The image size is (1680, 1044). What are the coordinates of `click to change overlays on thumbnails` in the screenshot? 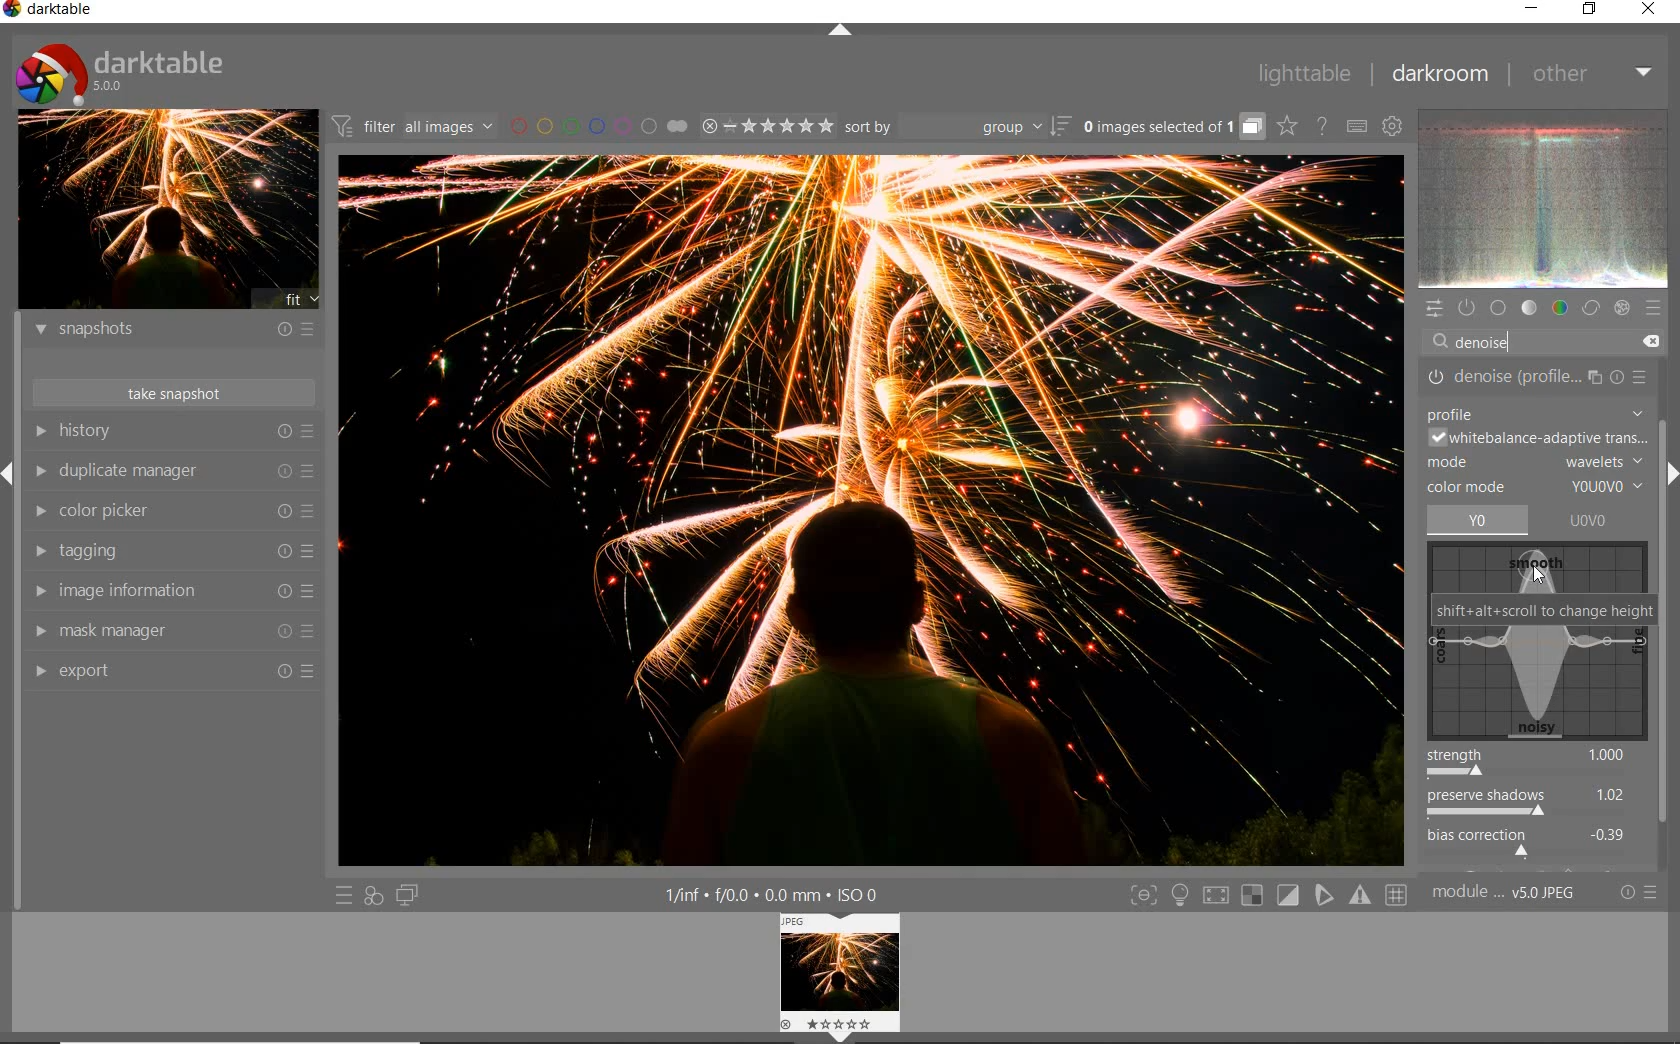 It's located at (1285, 125).